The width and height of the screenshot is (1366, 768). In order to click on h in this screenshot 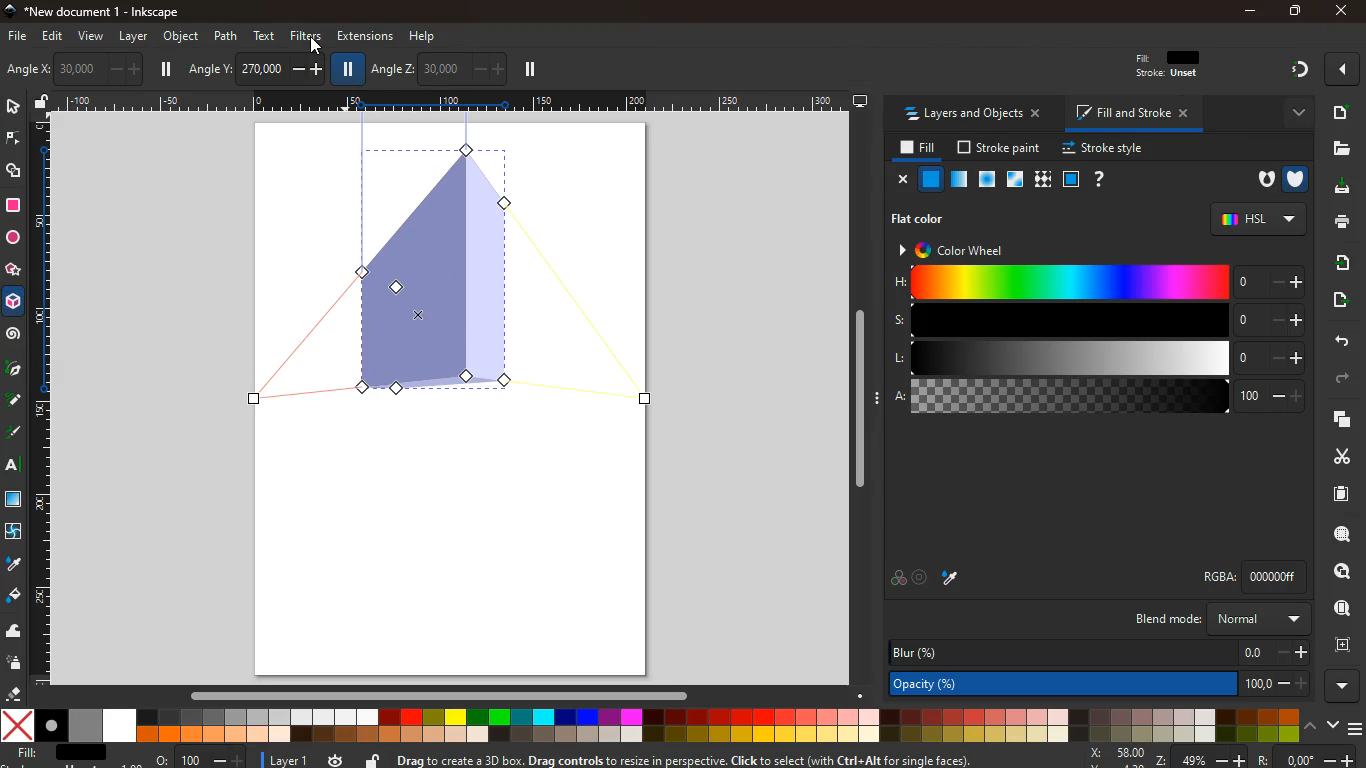, I will do `click(1099, 283)`.